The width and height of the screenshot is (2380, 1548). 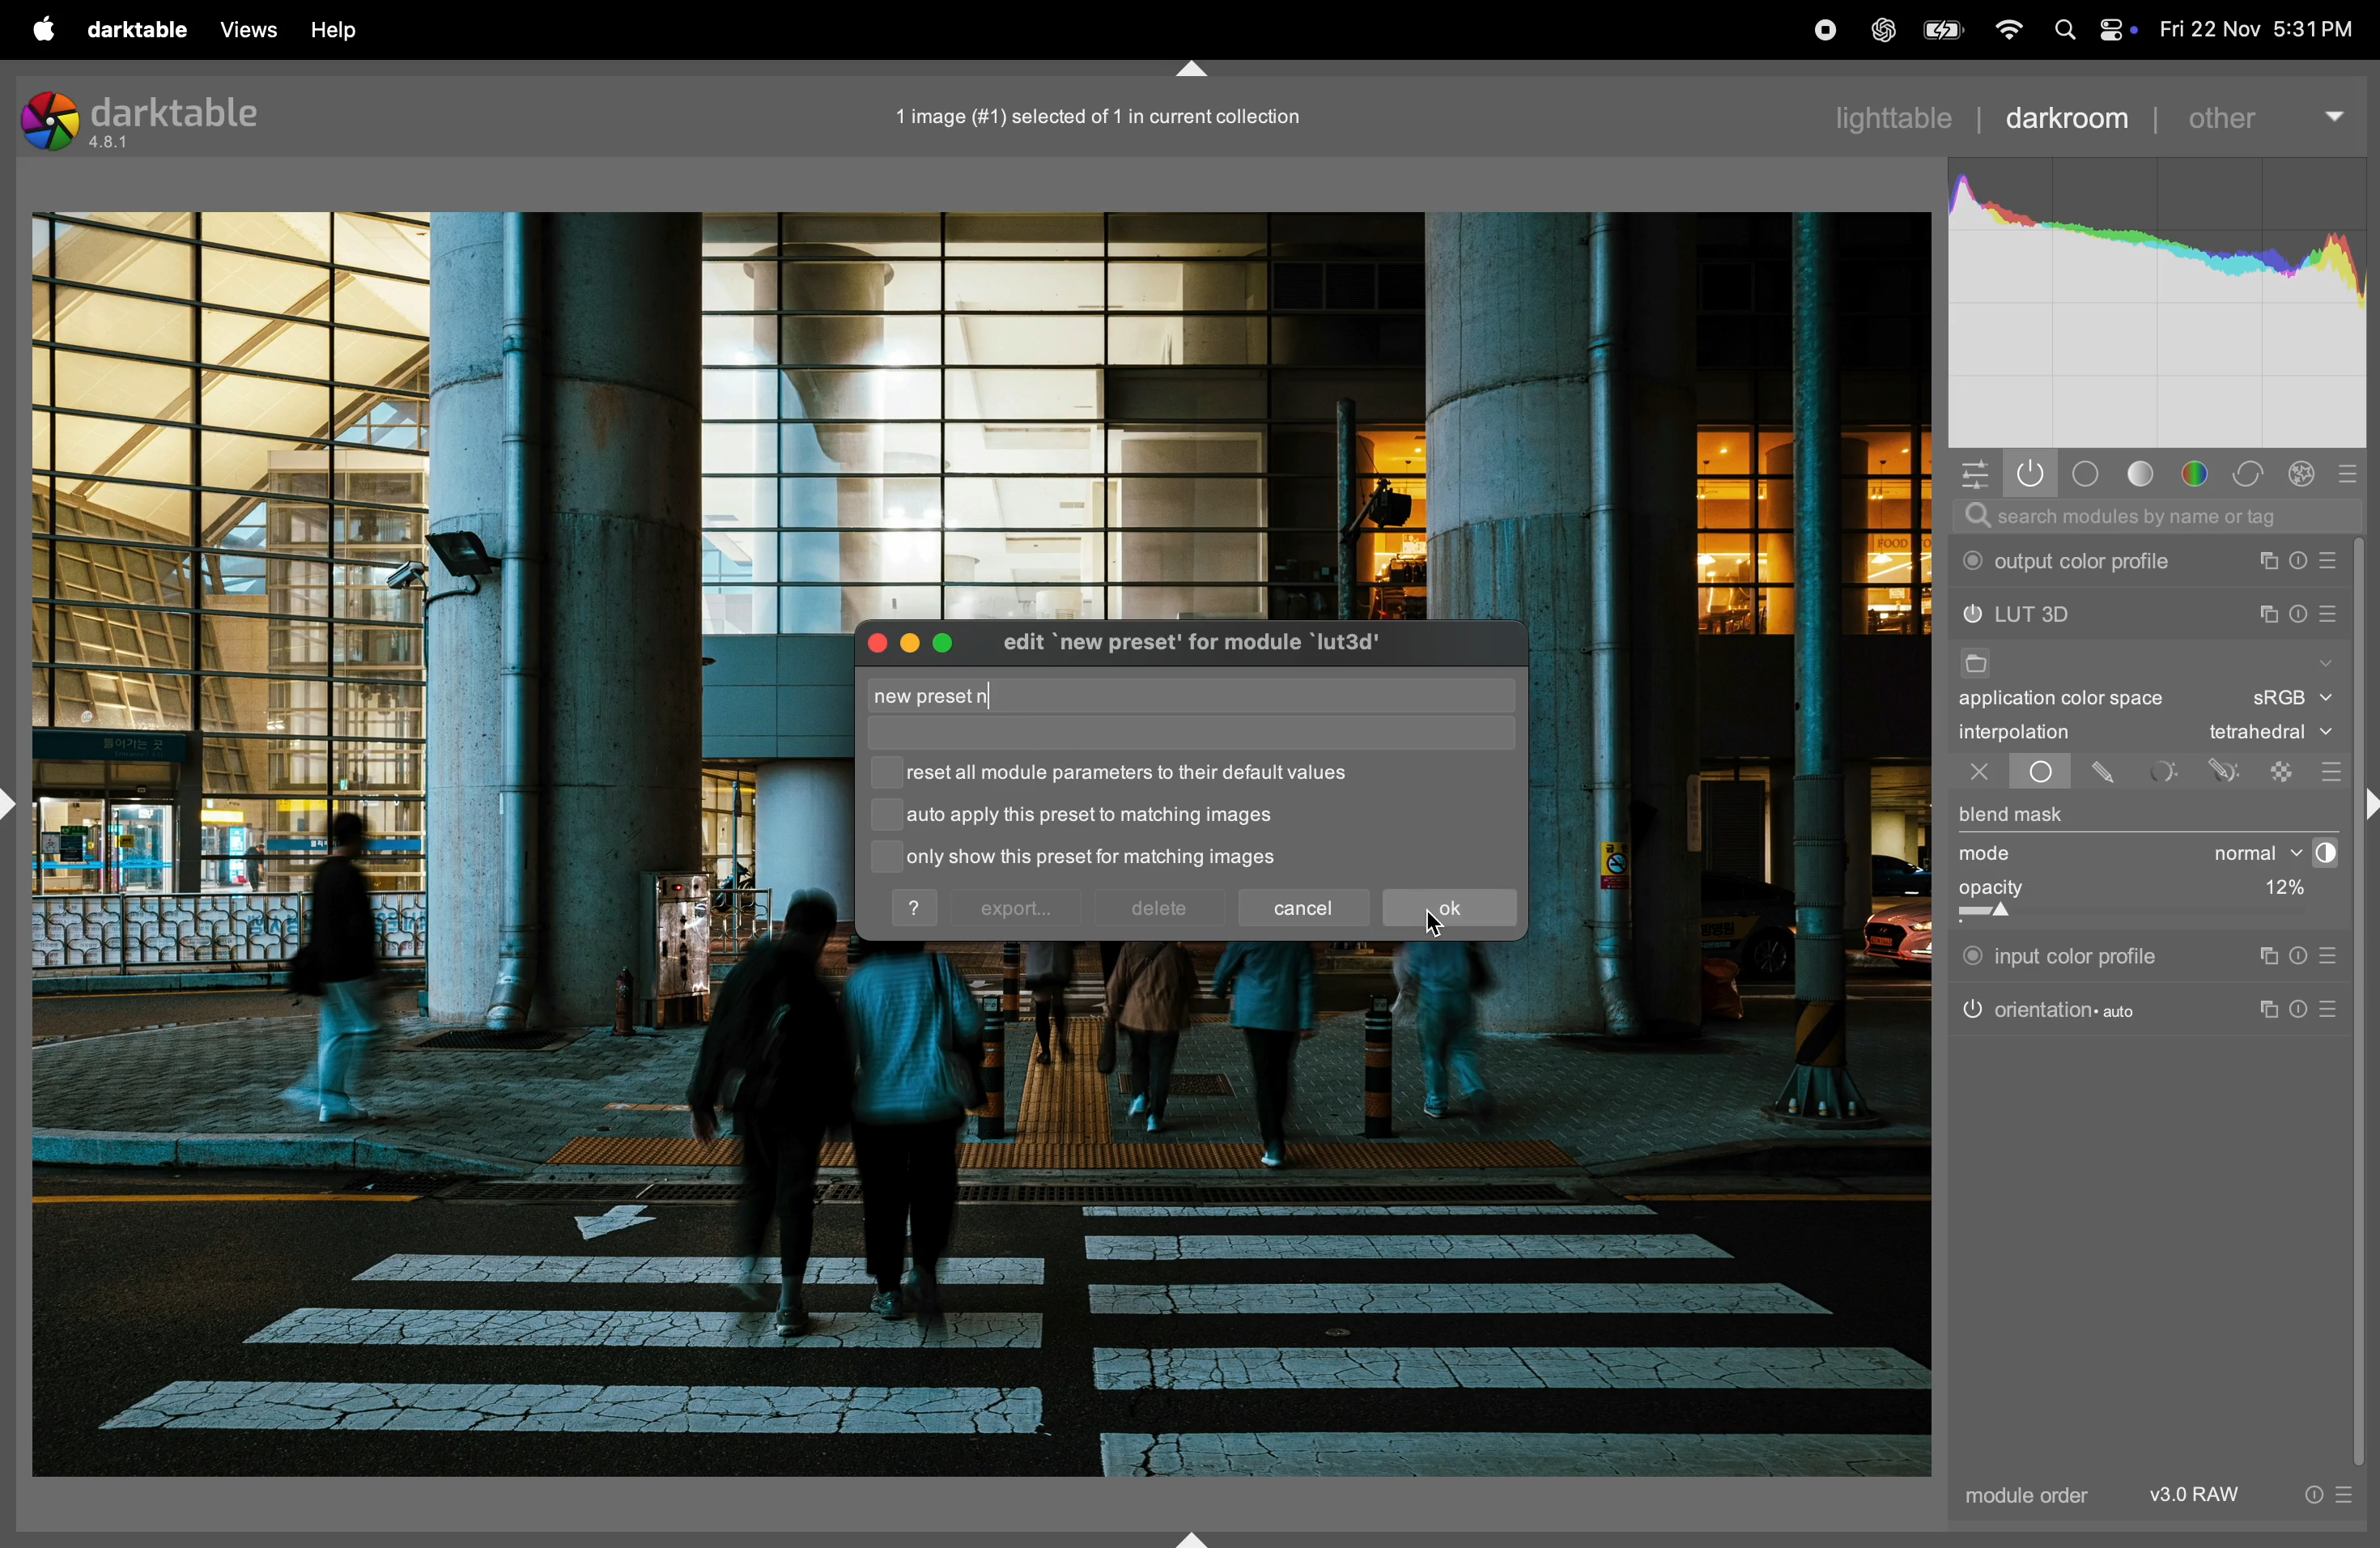 What do you see at coordinates (948, 639) in the screenshot?
I see `maximize` at bounding box center [948, 639].